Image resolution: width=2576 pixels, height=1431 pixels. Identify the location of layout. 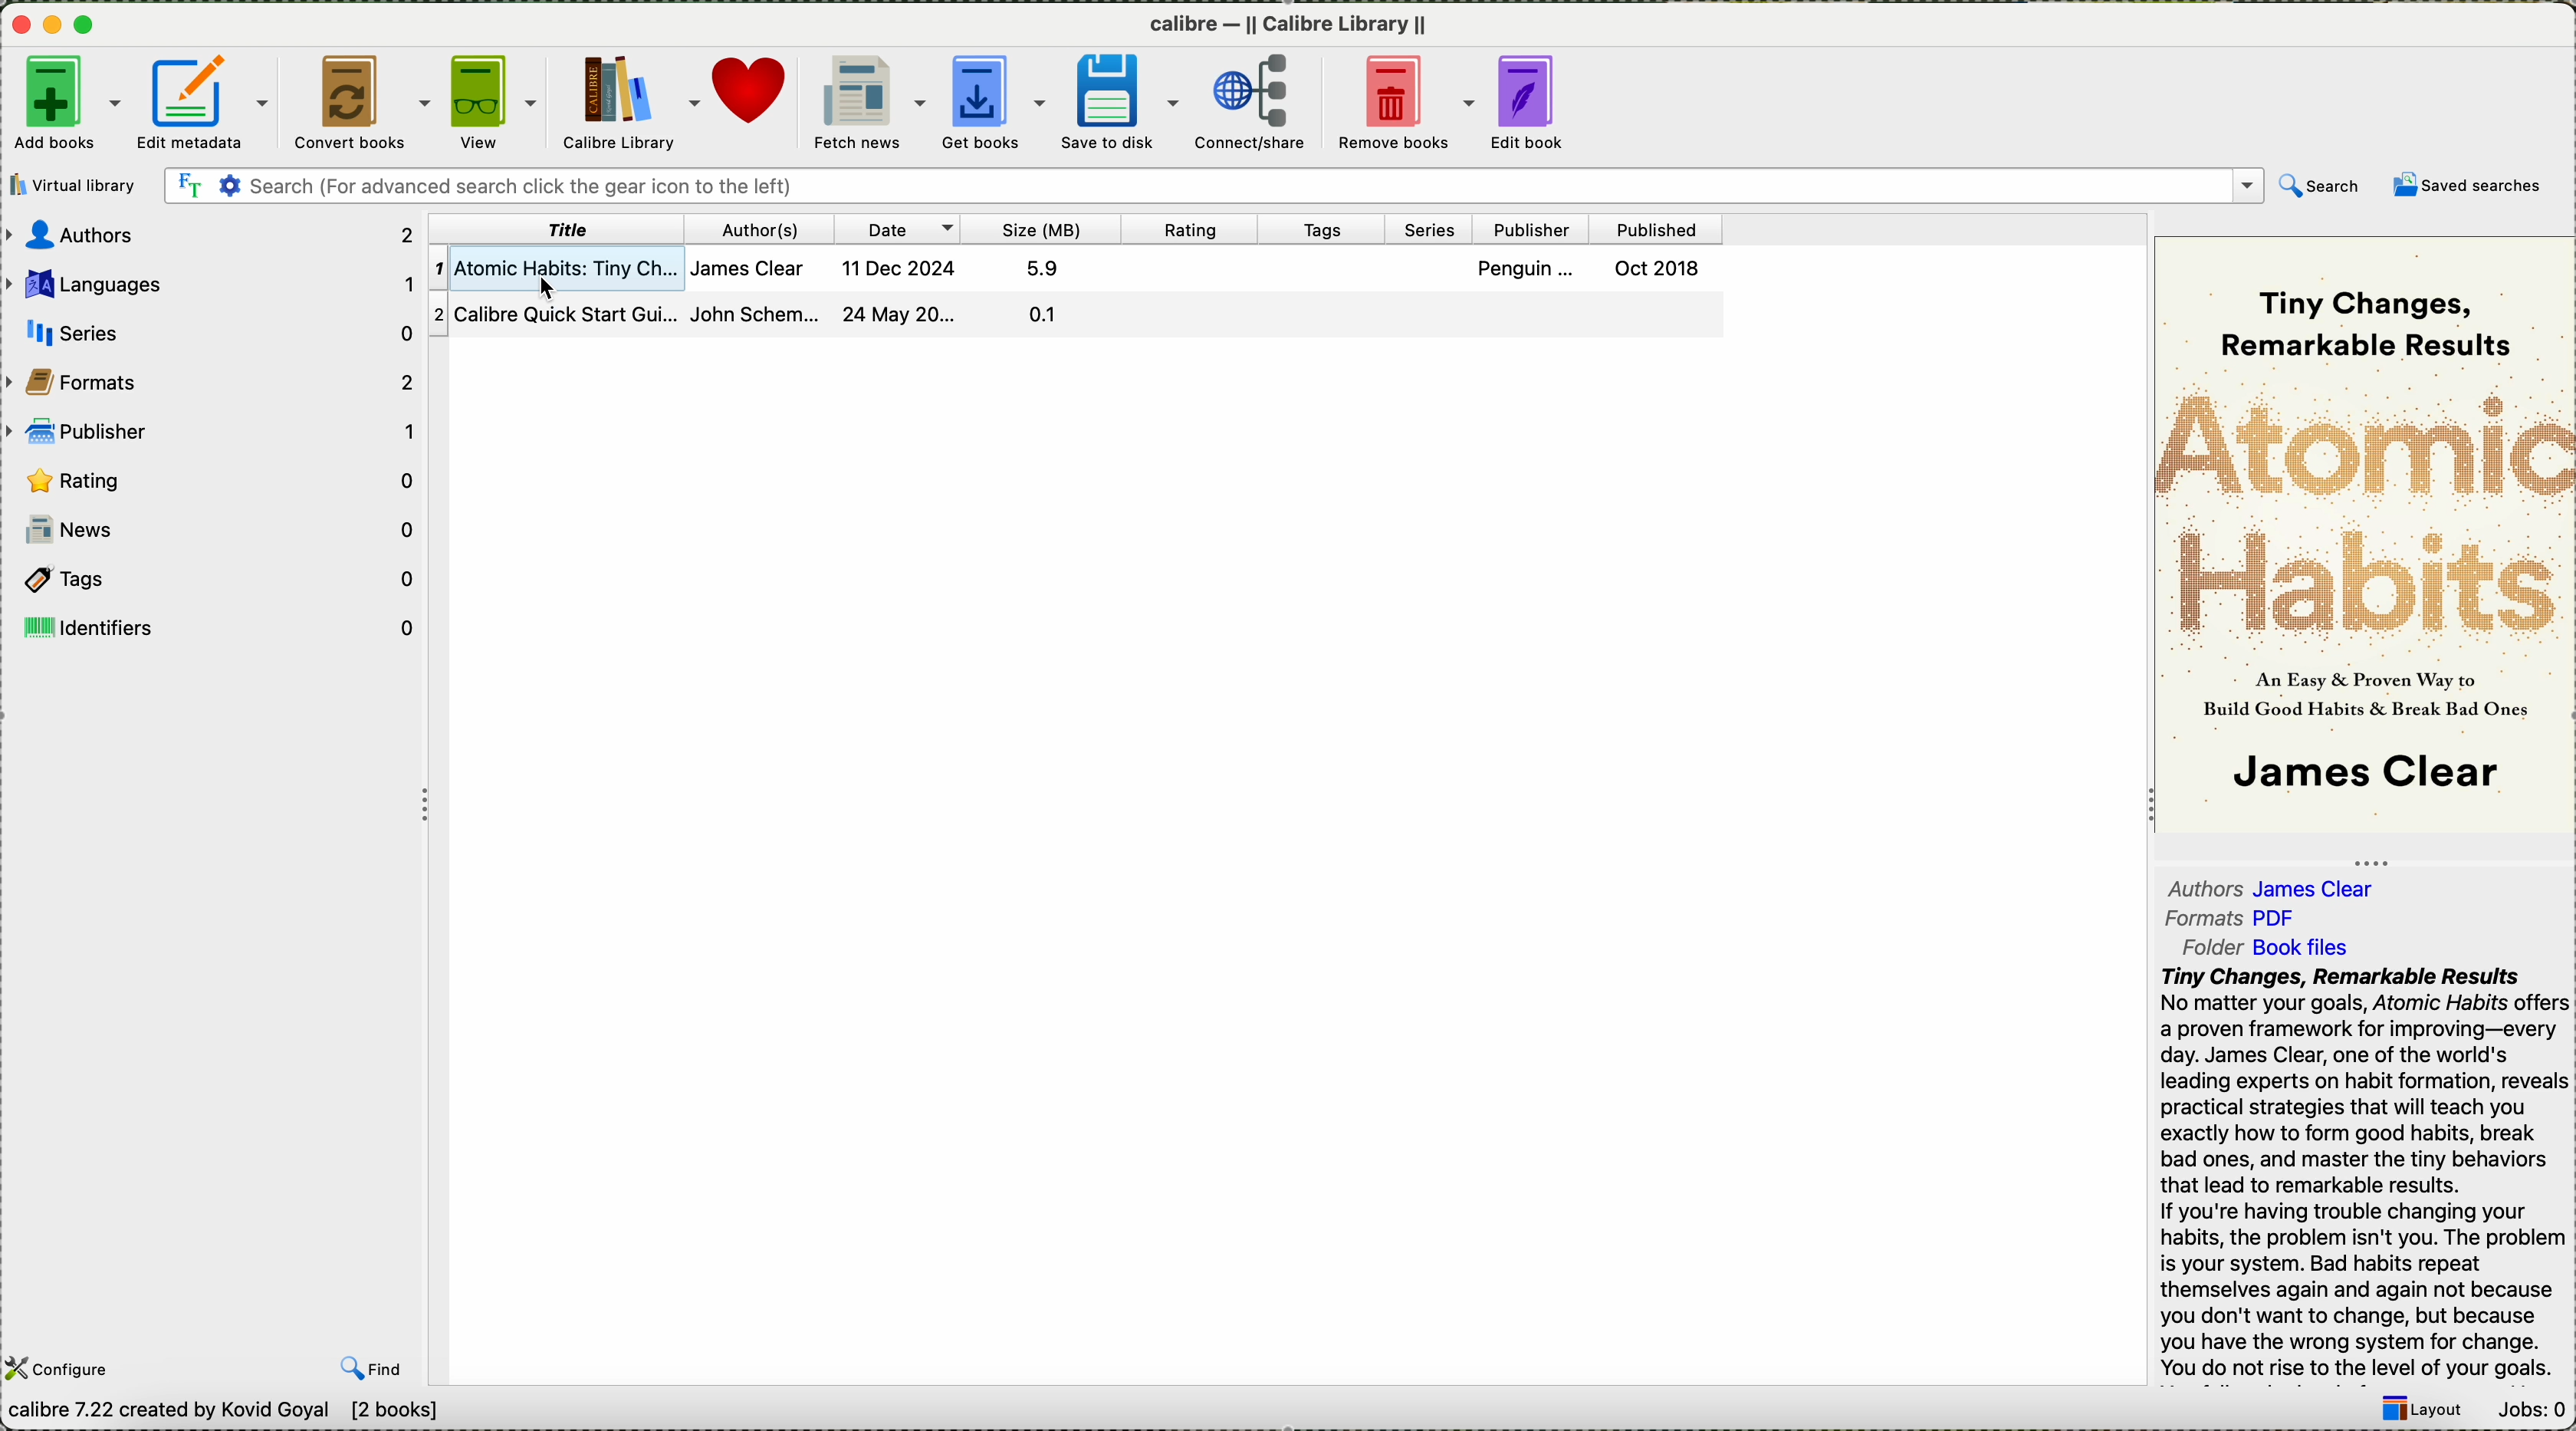
(2424, 1410).